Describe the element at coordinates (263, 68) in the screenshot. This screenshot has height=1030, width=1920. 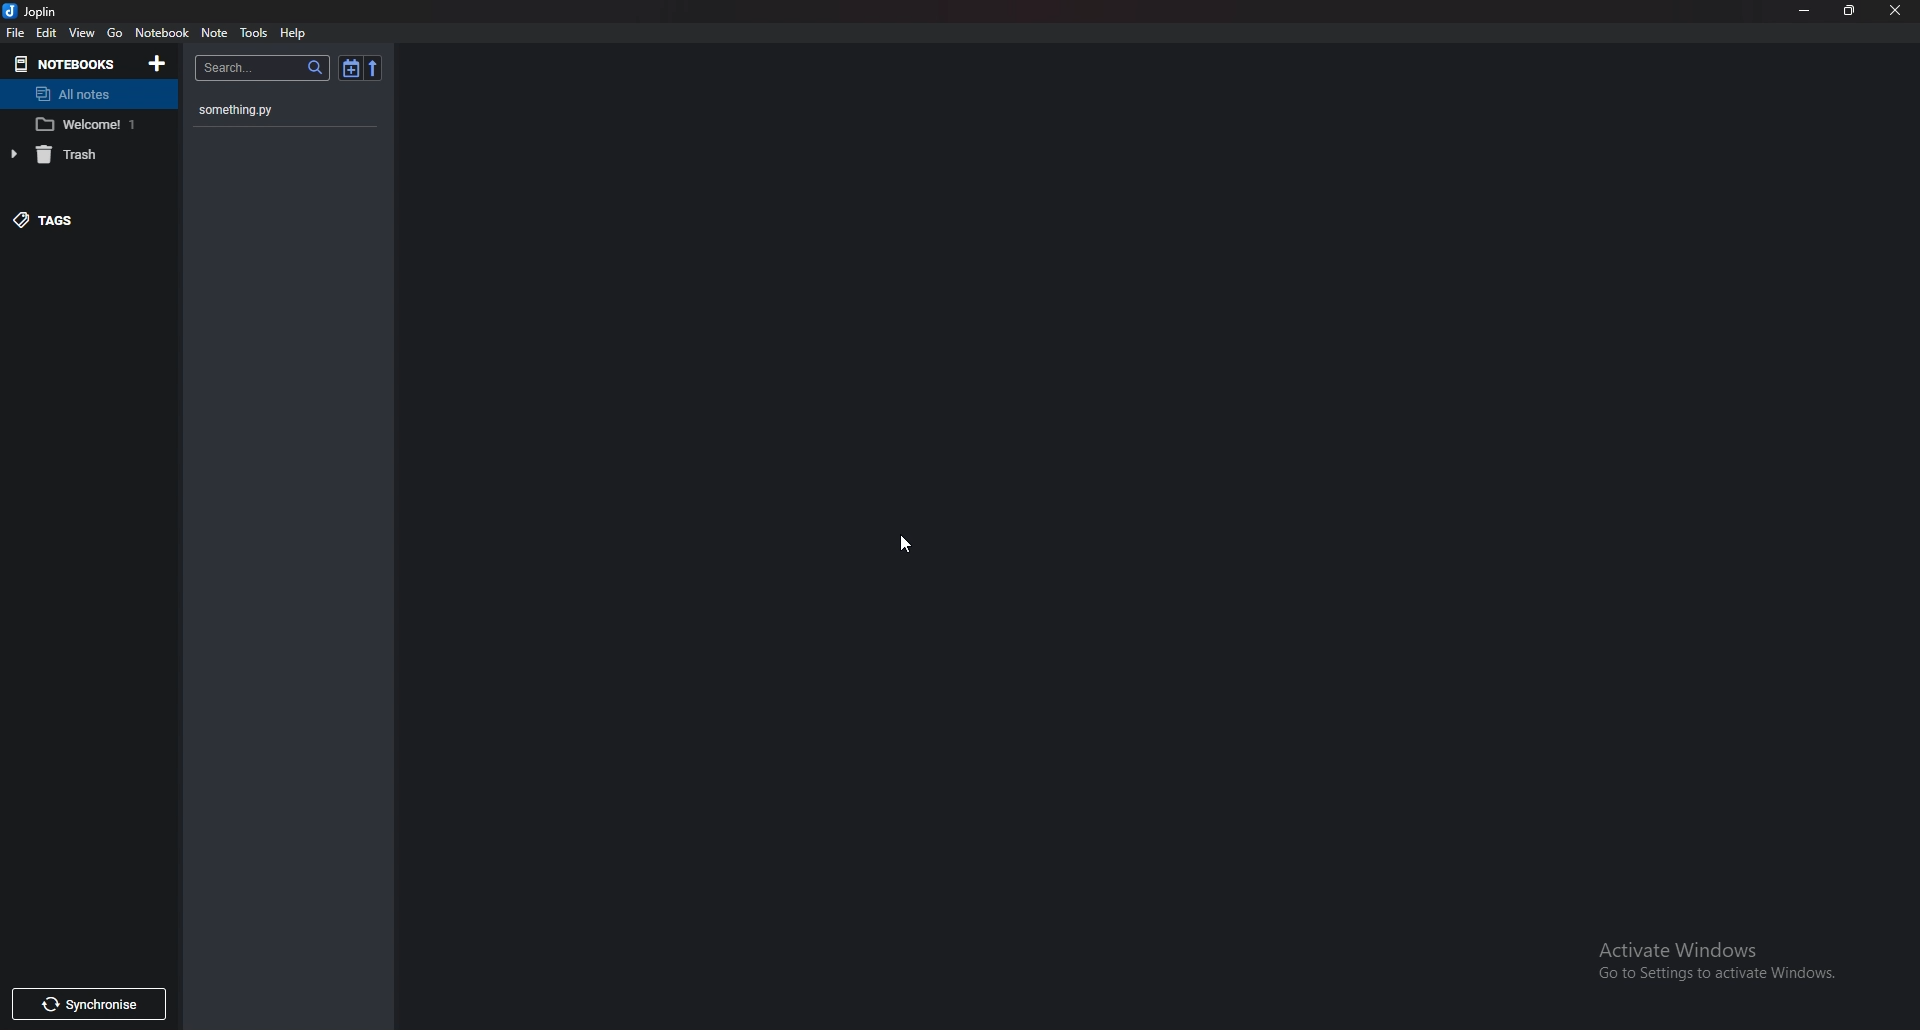
I see `search` at that location.